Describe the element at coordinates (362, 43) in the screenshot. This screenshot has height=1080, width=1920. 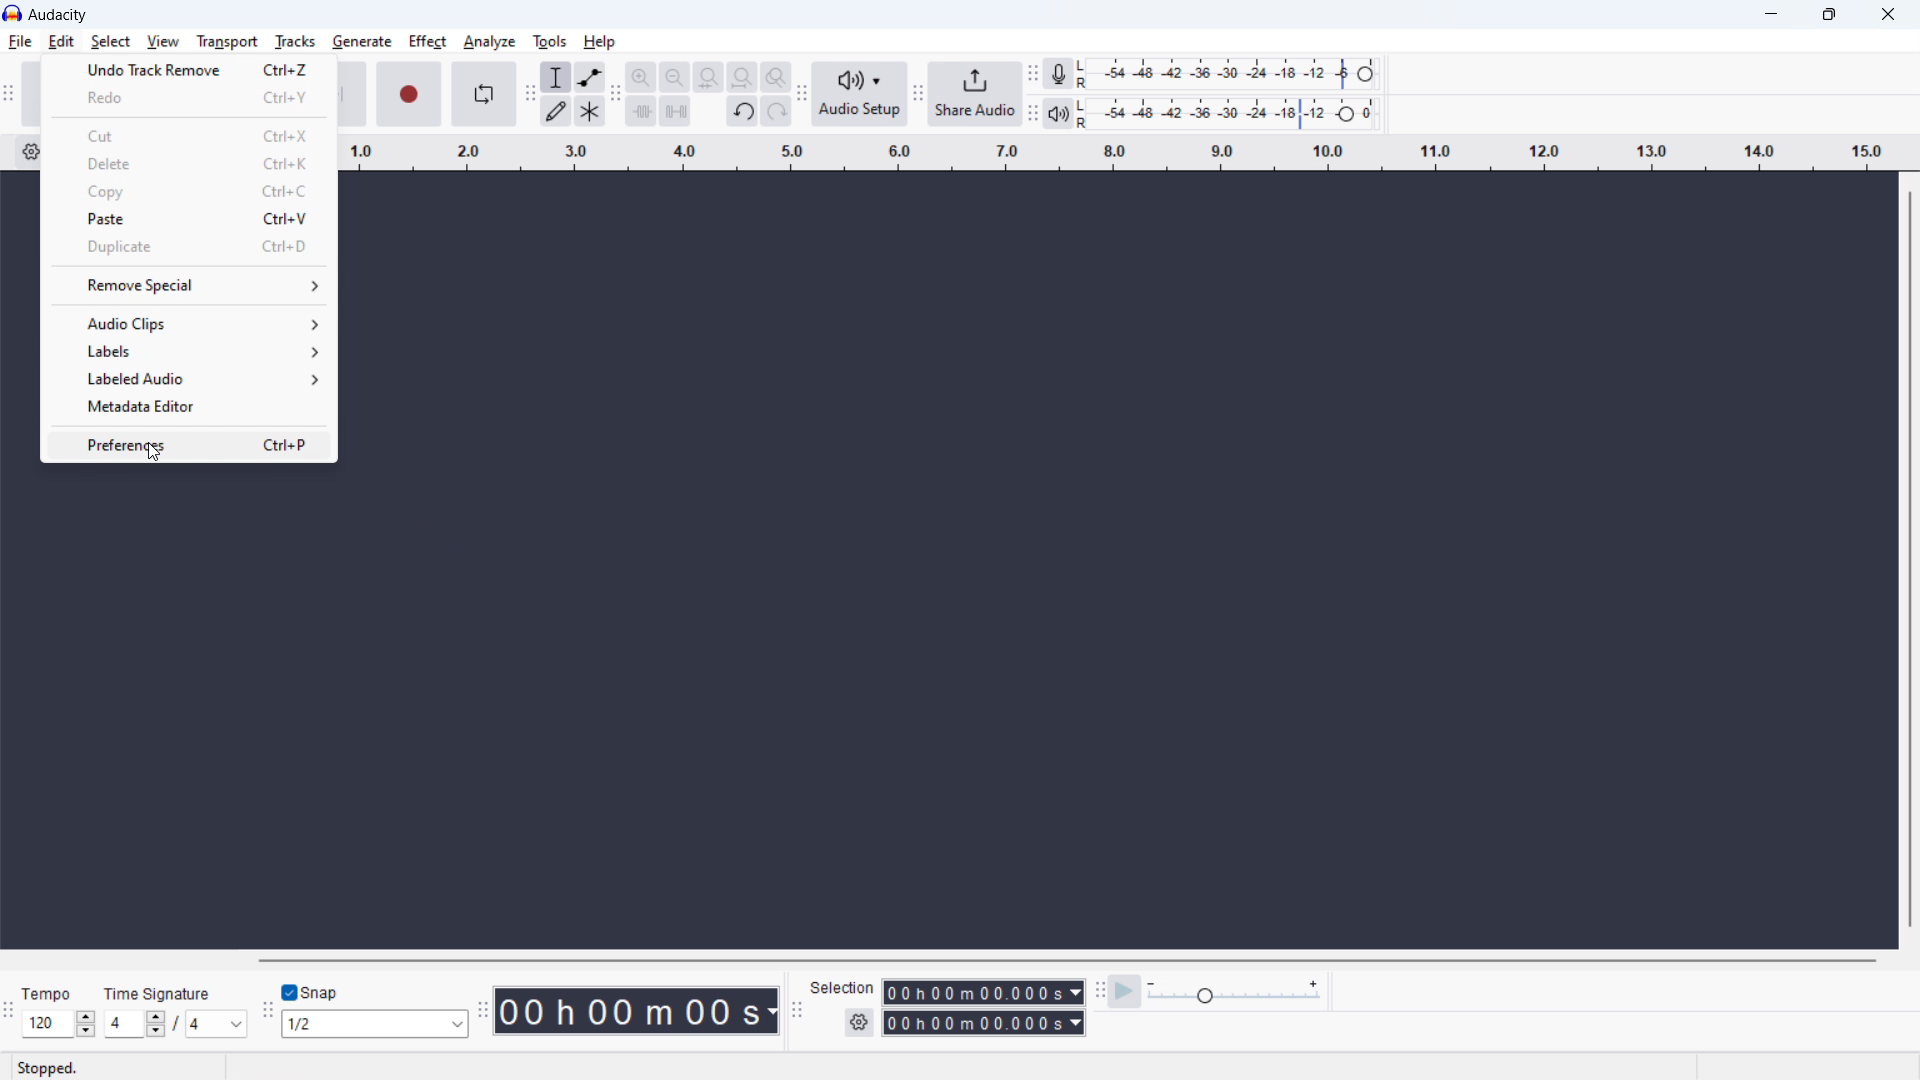
I see `generate` at that location.